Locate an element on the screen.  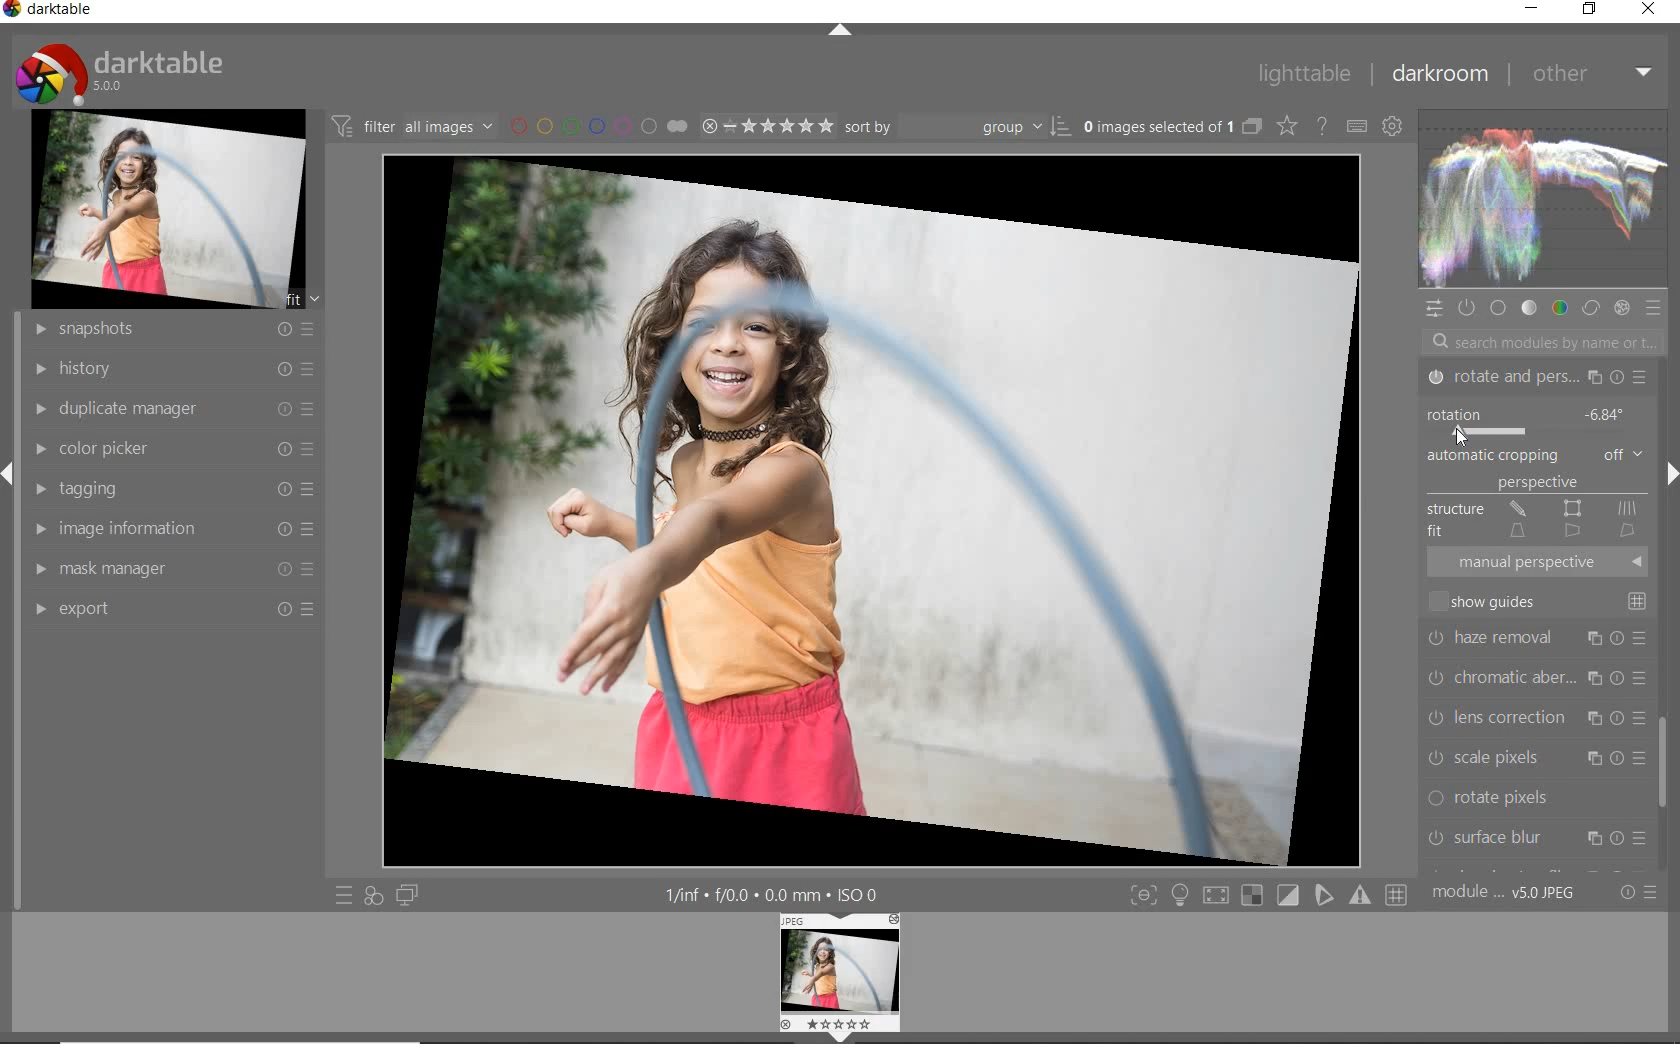
toggle mode is located at coordinates (1267, 895).